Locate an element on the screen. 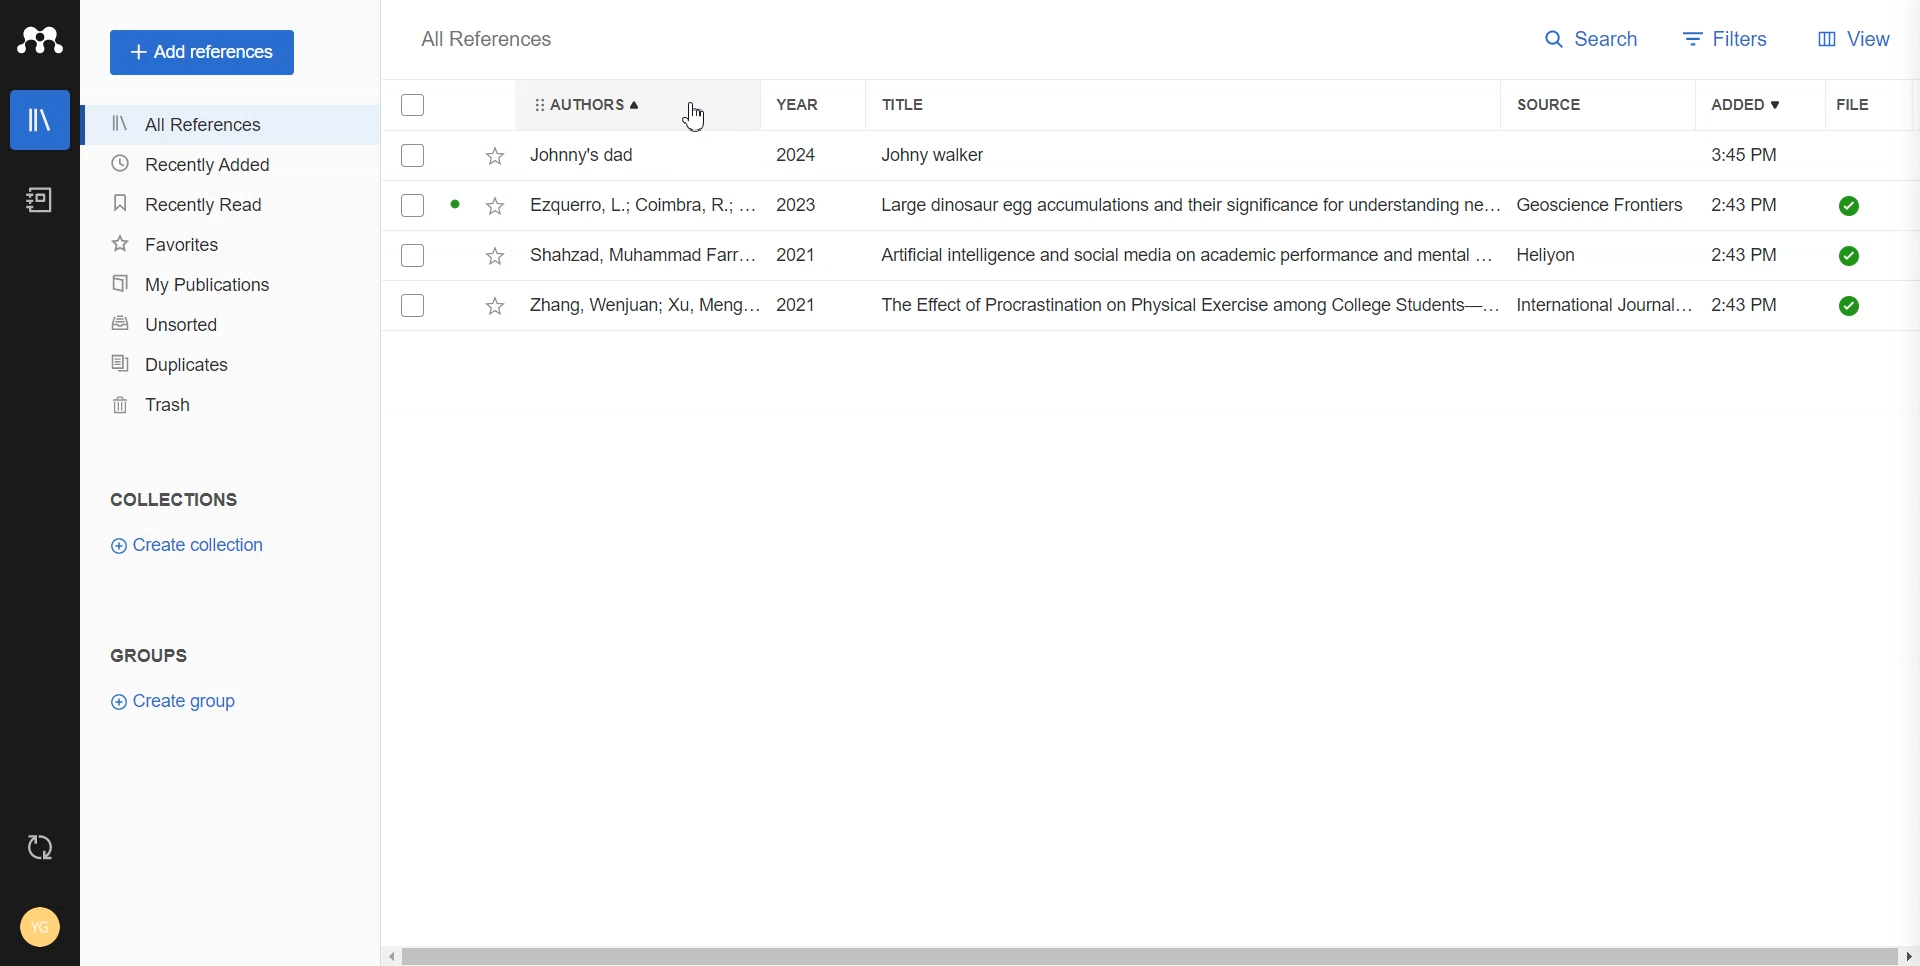 The image size is (1920, 966). Check marks is located at coordinates (414, 106).